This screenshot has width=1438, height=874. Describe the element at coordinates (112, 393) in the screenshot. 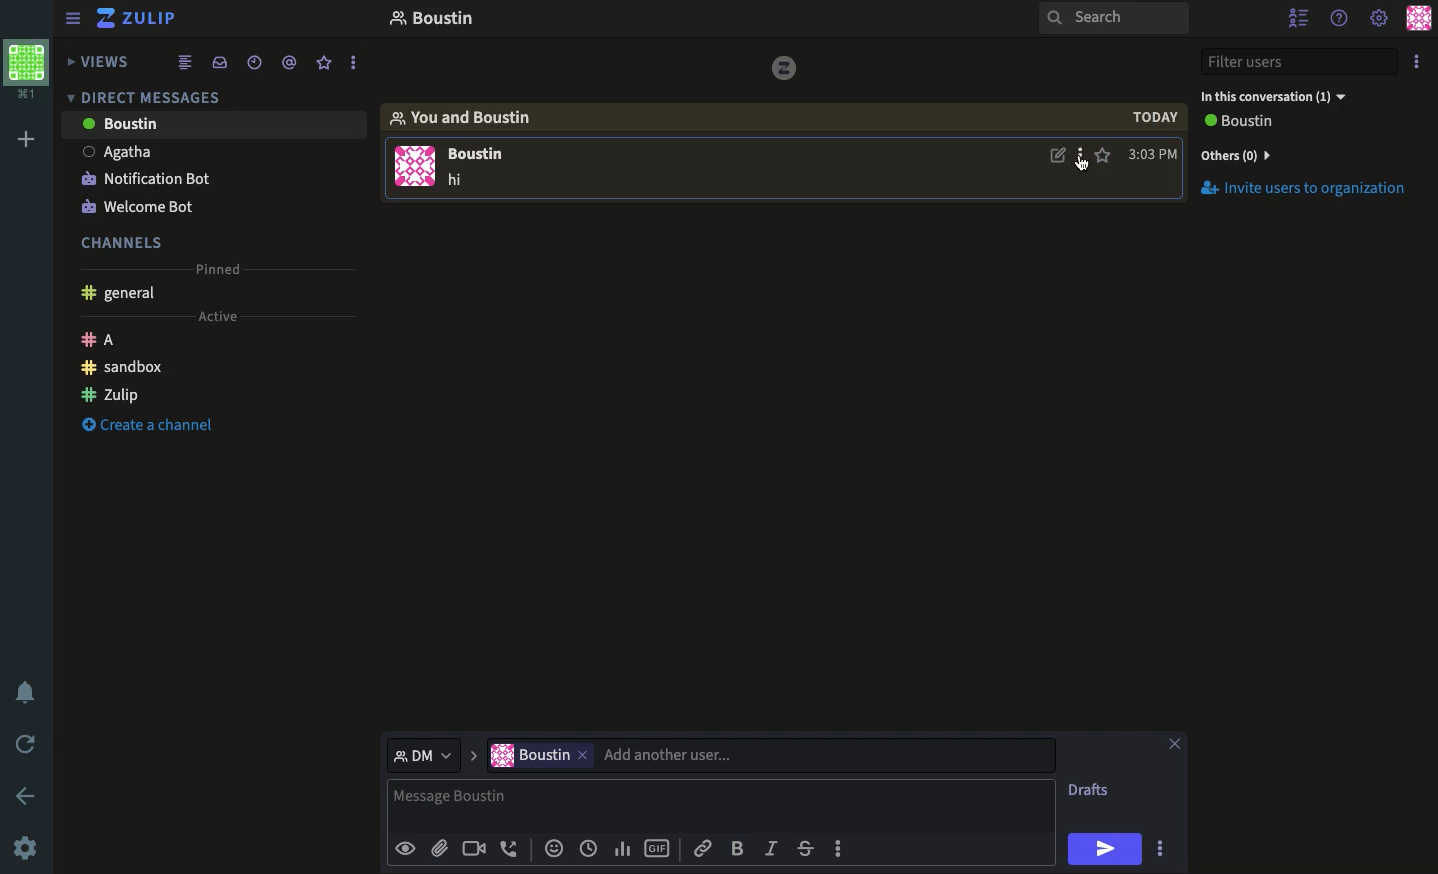

I see `Zulip` at that location.